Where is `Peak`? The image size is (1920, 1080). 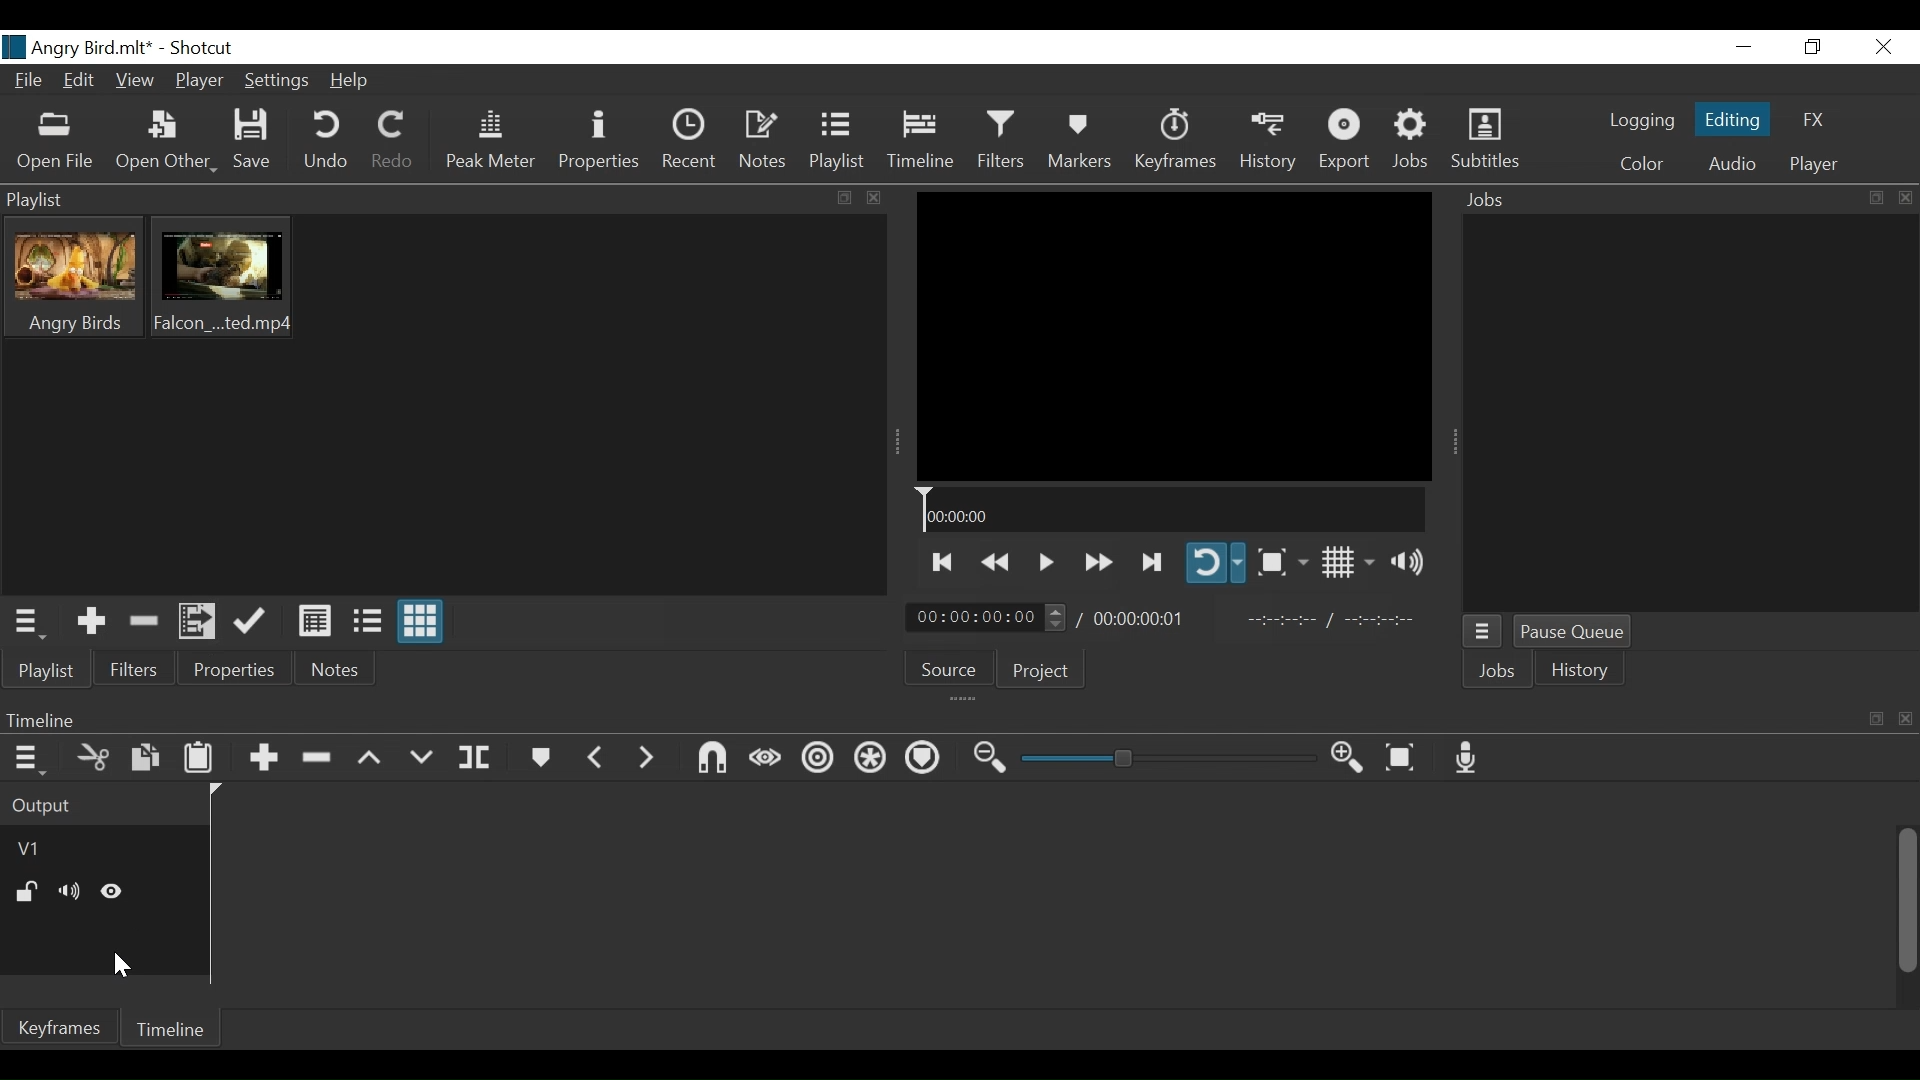 Peak is located at coordinates (492, 140).